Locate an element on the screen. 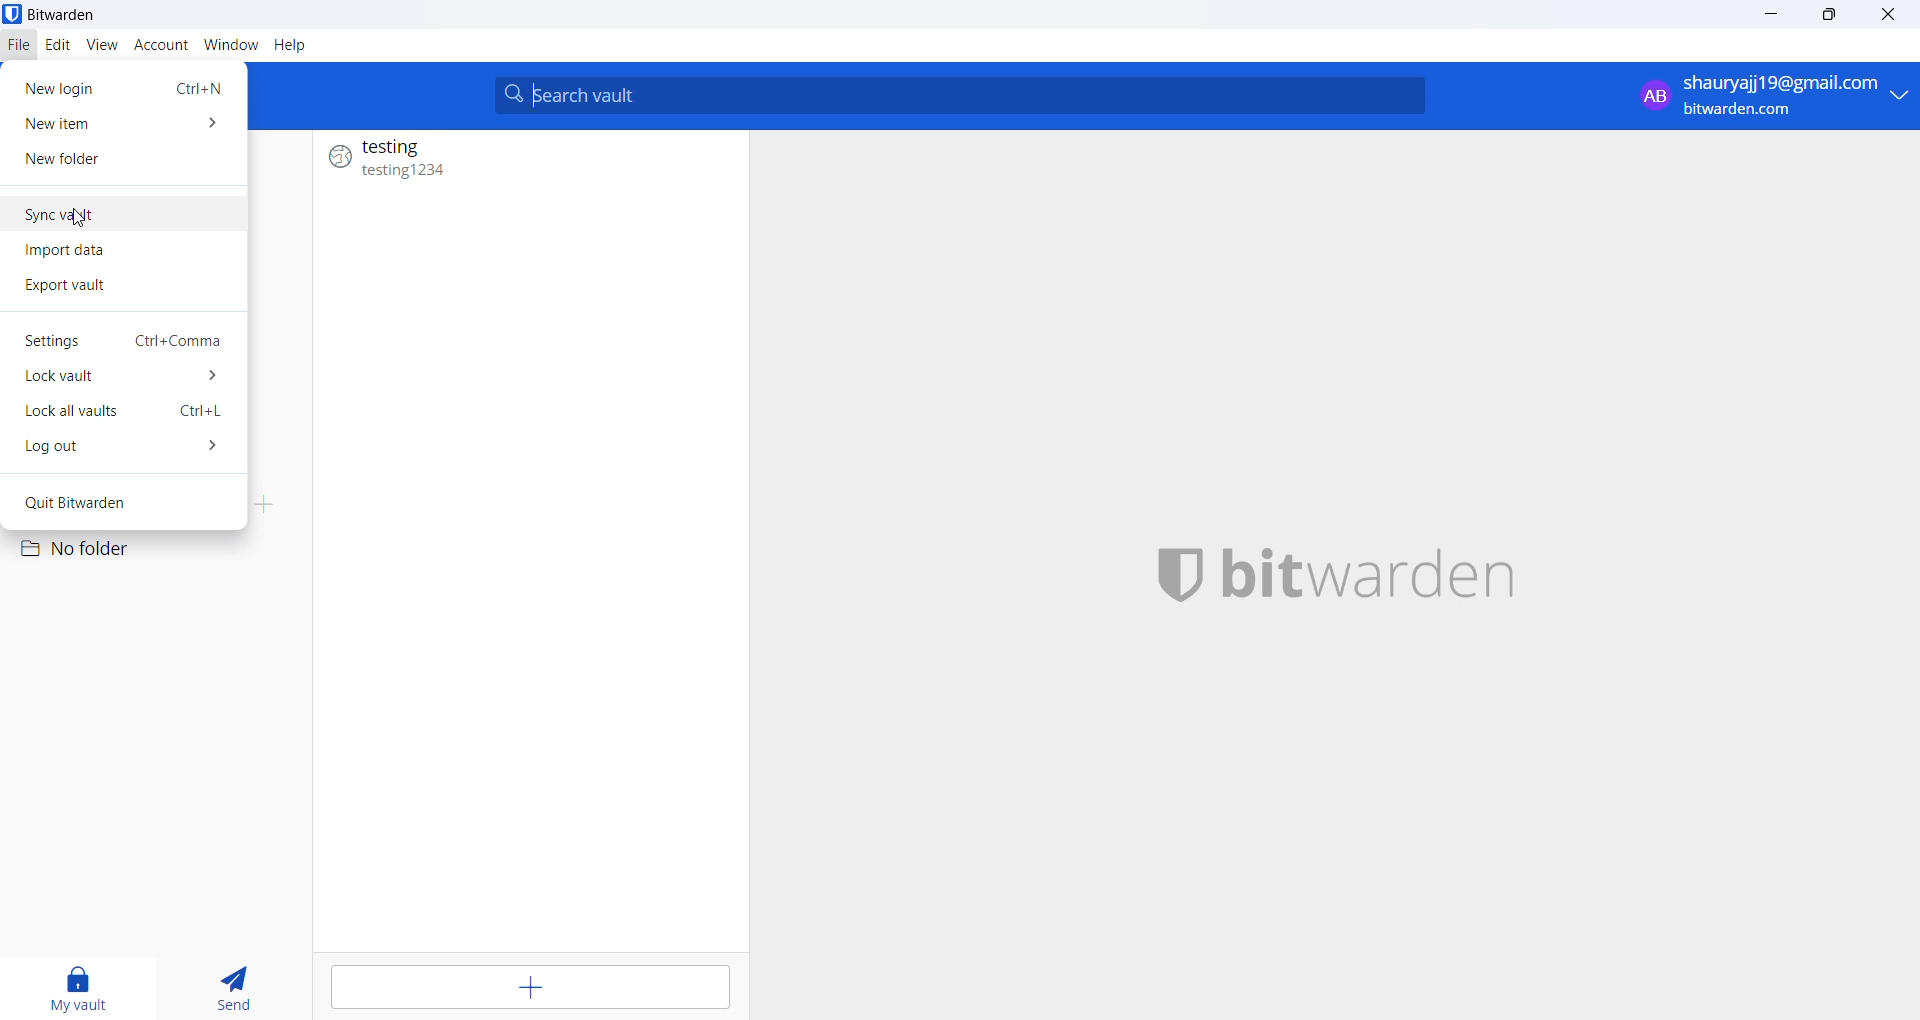 This screenshot has width=1920, height=1020. add is located at coordinates (527, 988).